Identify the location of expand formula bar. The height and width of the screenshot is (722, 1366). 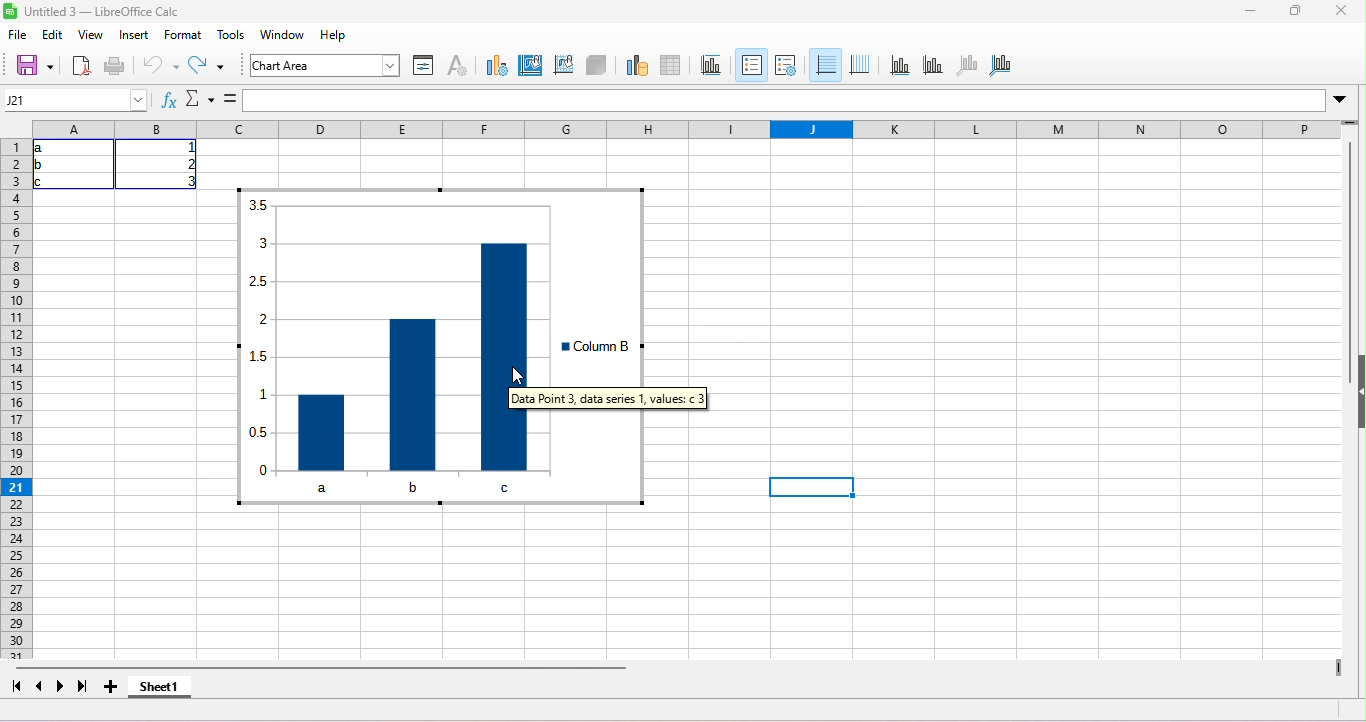
(1346, 98).